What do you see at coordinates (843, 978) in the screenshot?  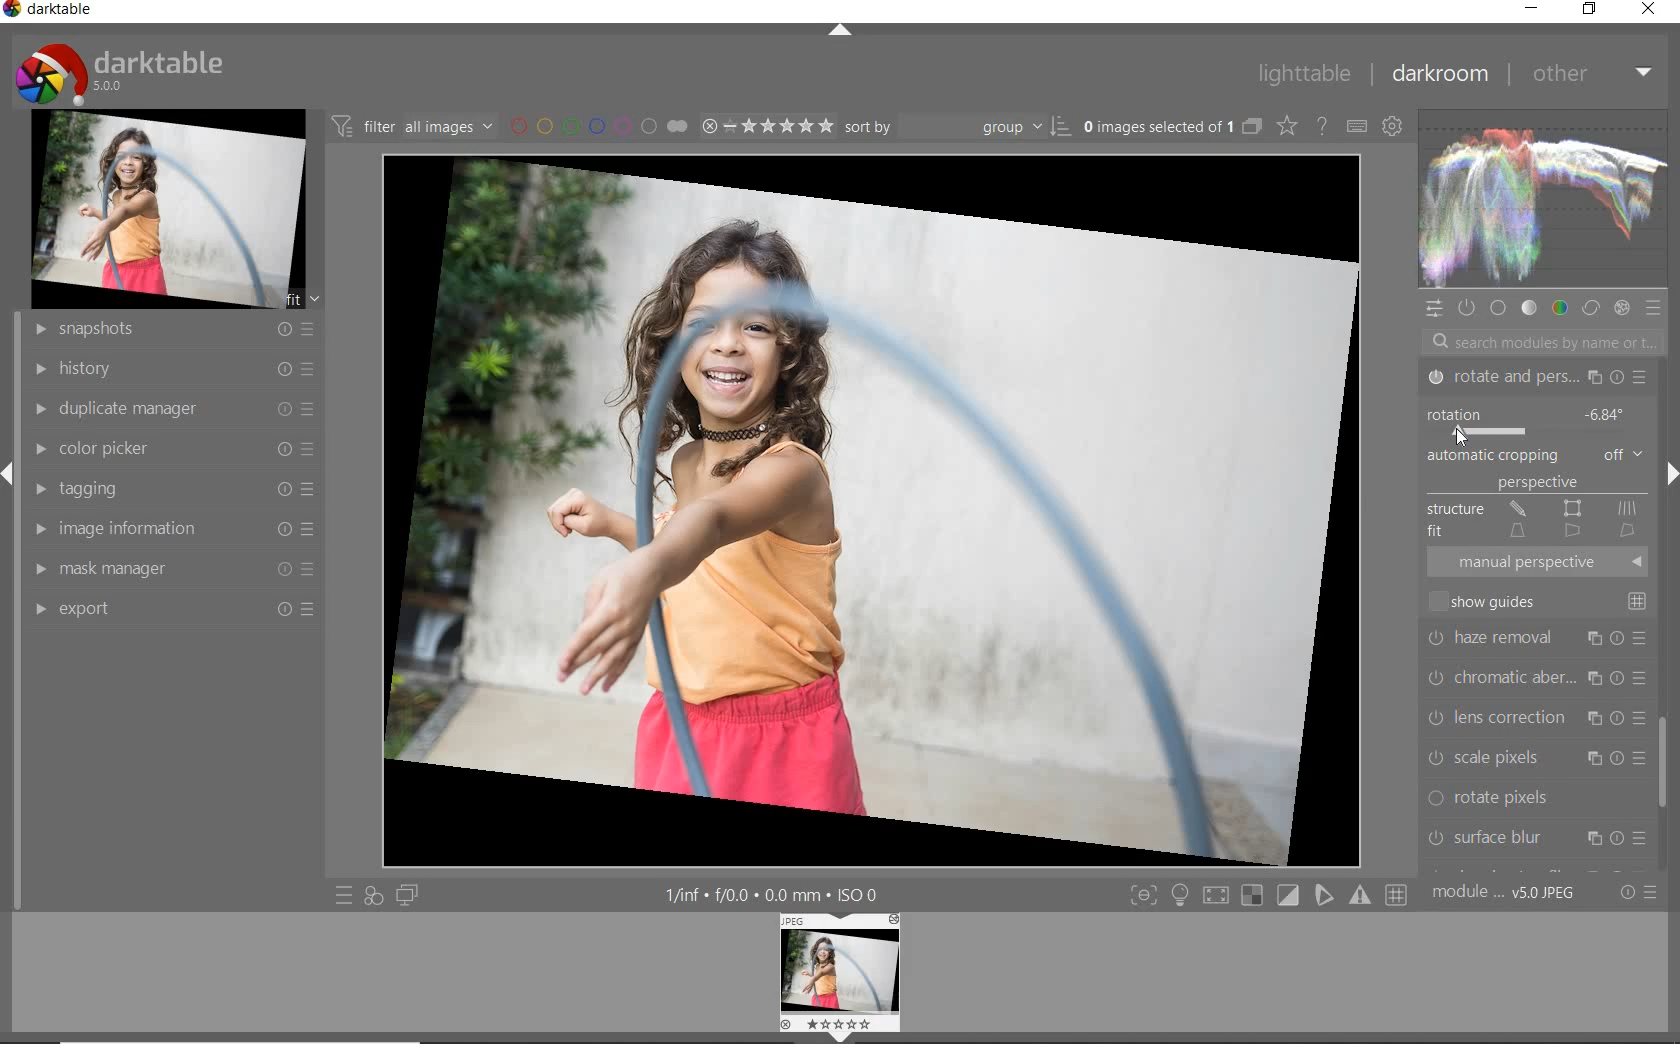 I see `image preview` at bounding box center [843, 978].